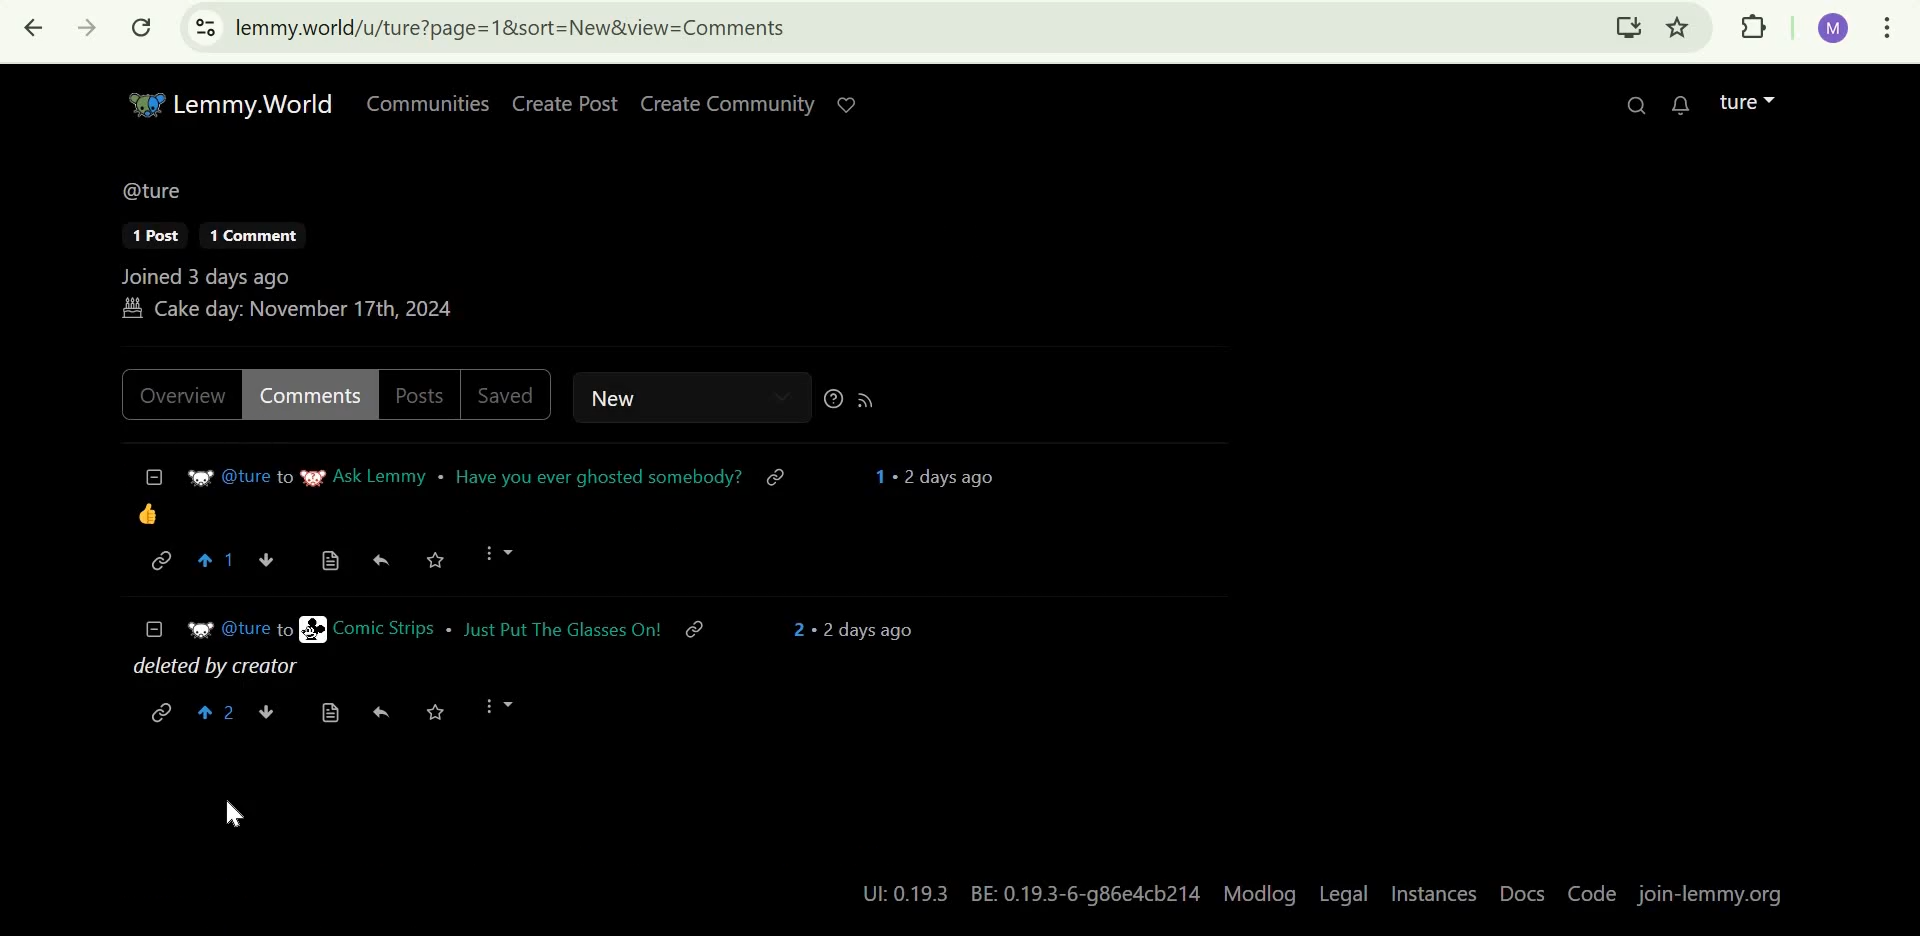 This screenshot has width=1920, height=936. What do you see at coordinates (1891, 28) in the screenshot?
I see `customize and control google chrome` at bounding box center [1891, 28].